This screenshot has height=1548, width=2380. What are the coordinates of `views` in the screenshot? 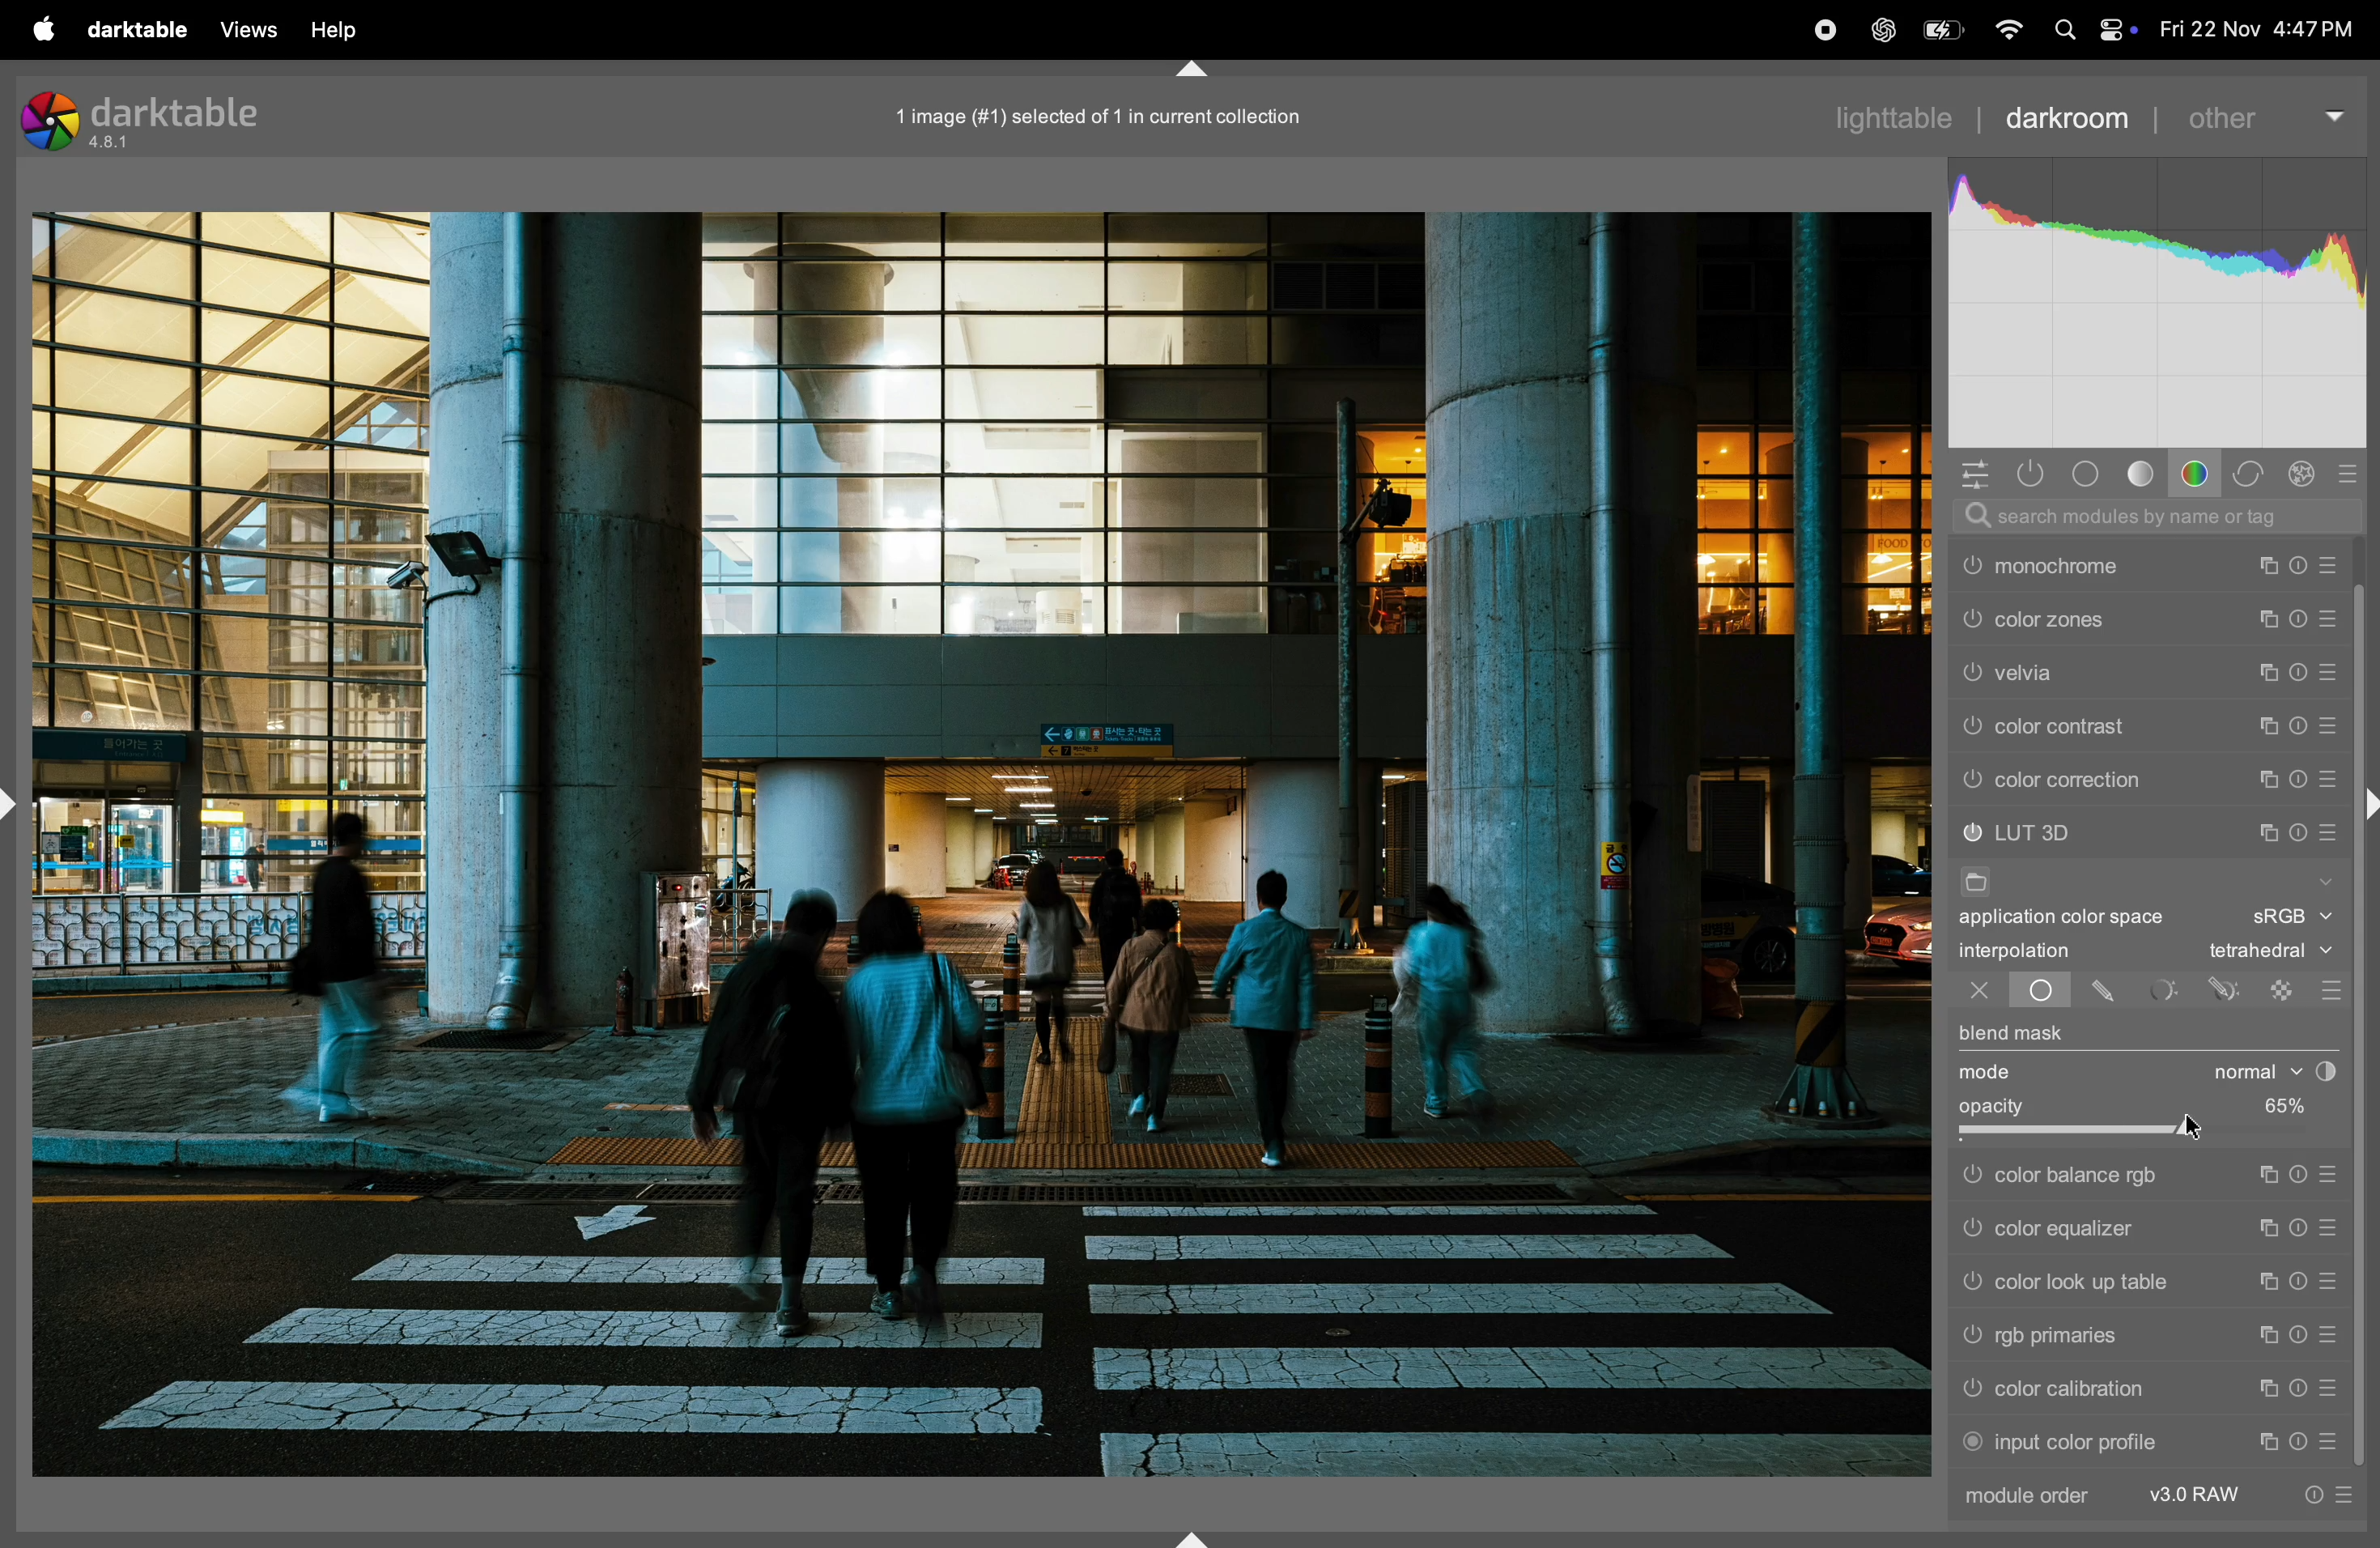 It's located at (249, 30).